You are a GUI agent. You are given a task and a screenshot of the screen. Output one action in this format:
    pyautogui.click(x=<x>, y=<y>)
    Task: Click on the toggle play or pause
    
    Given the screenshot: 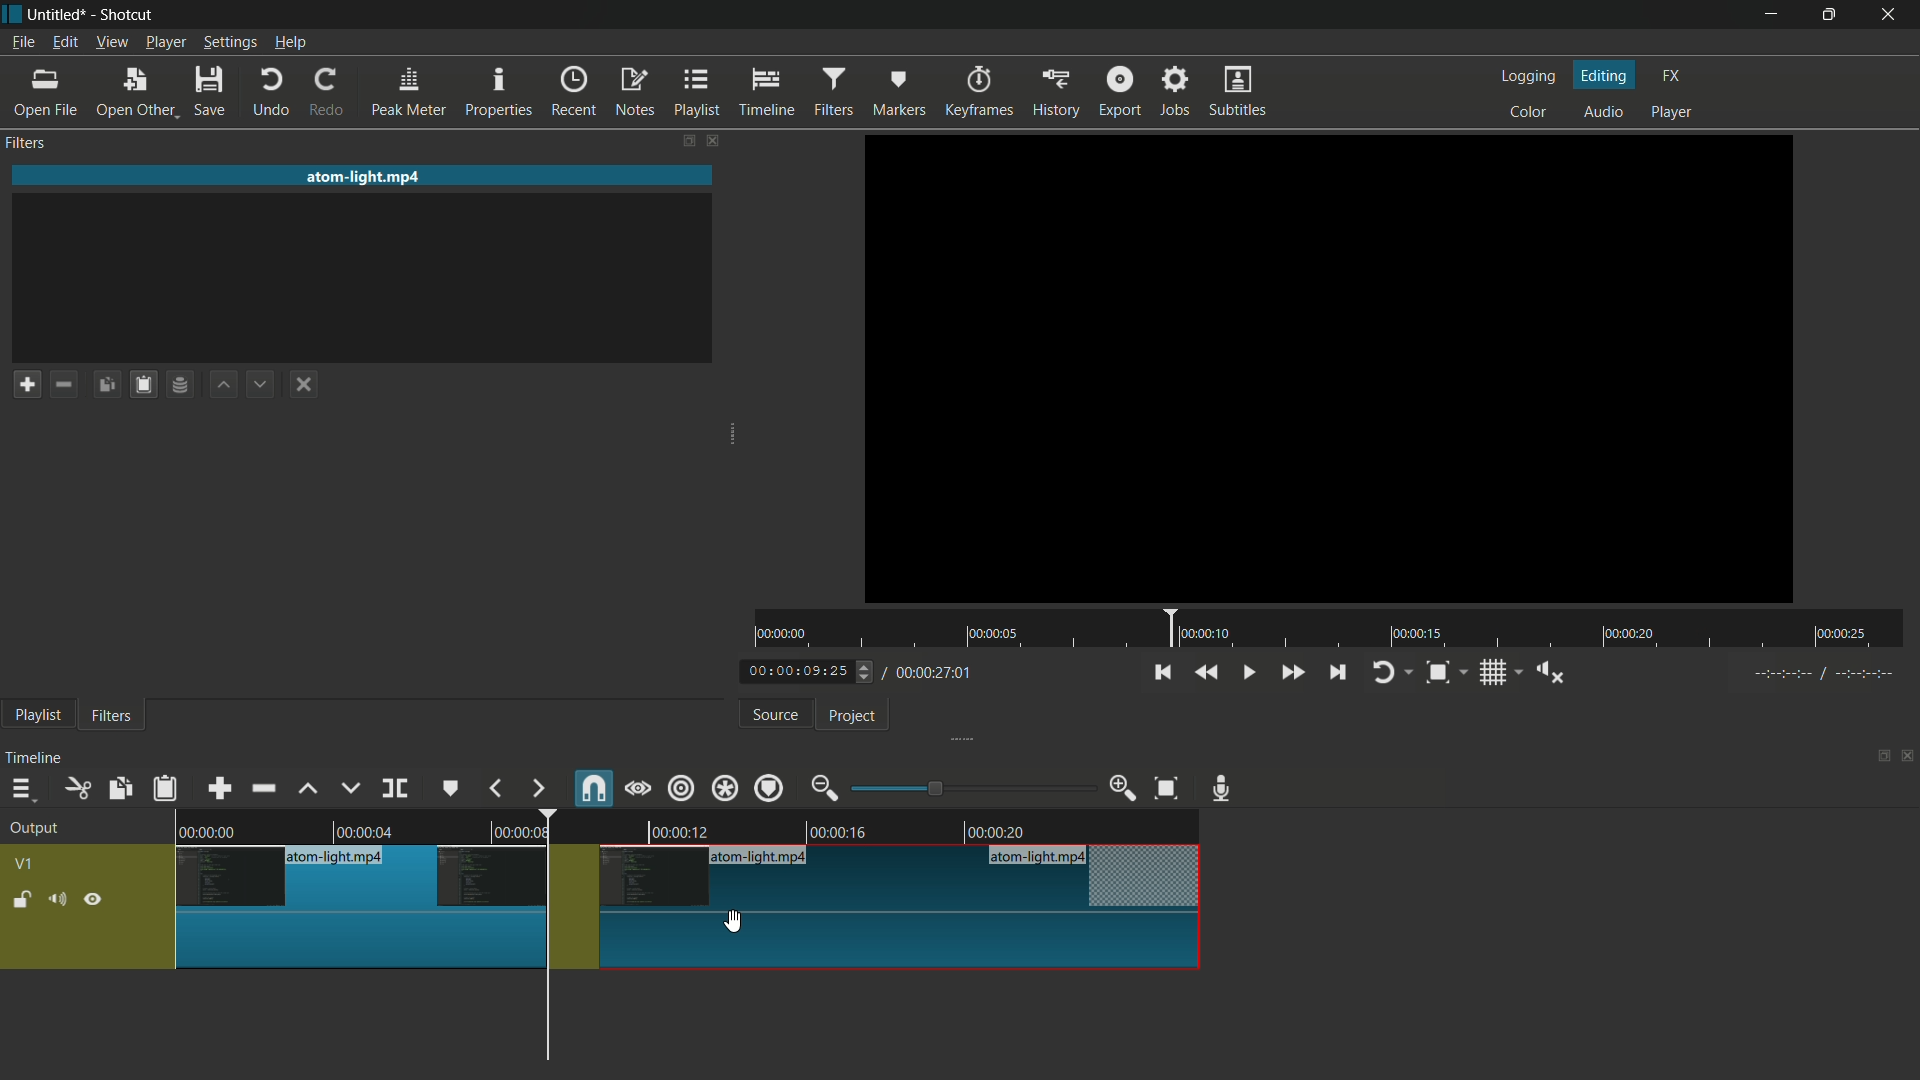 What is the action you would take?
    pyautogui.click(x=1246, y=670)
    